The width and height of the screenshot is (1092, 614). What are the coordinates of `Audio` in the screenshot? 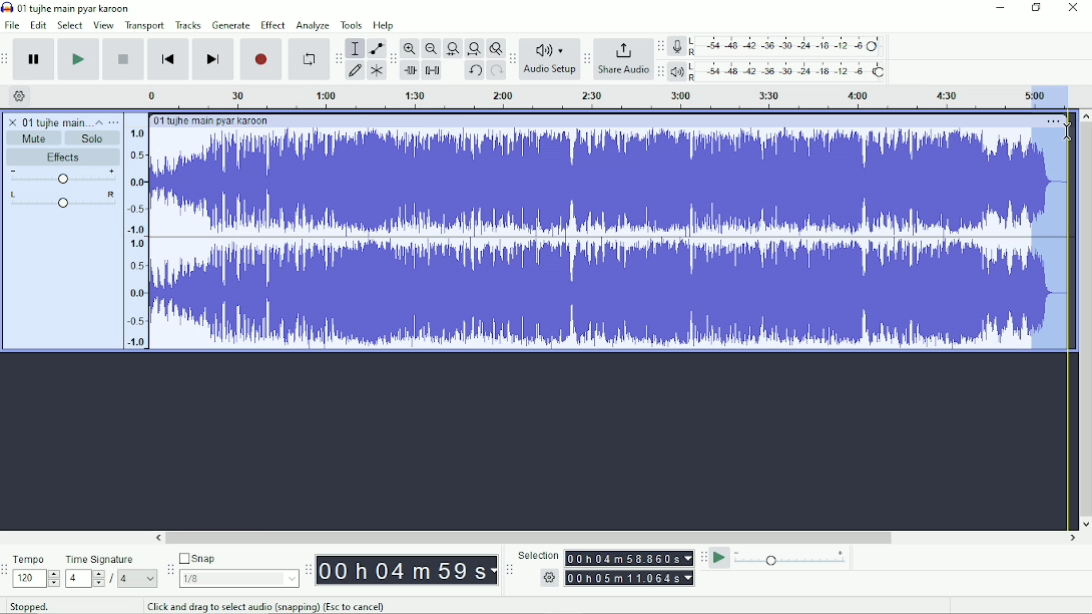 It's located at (612, 240).